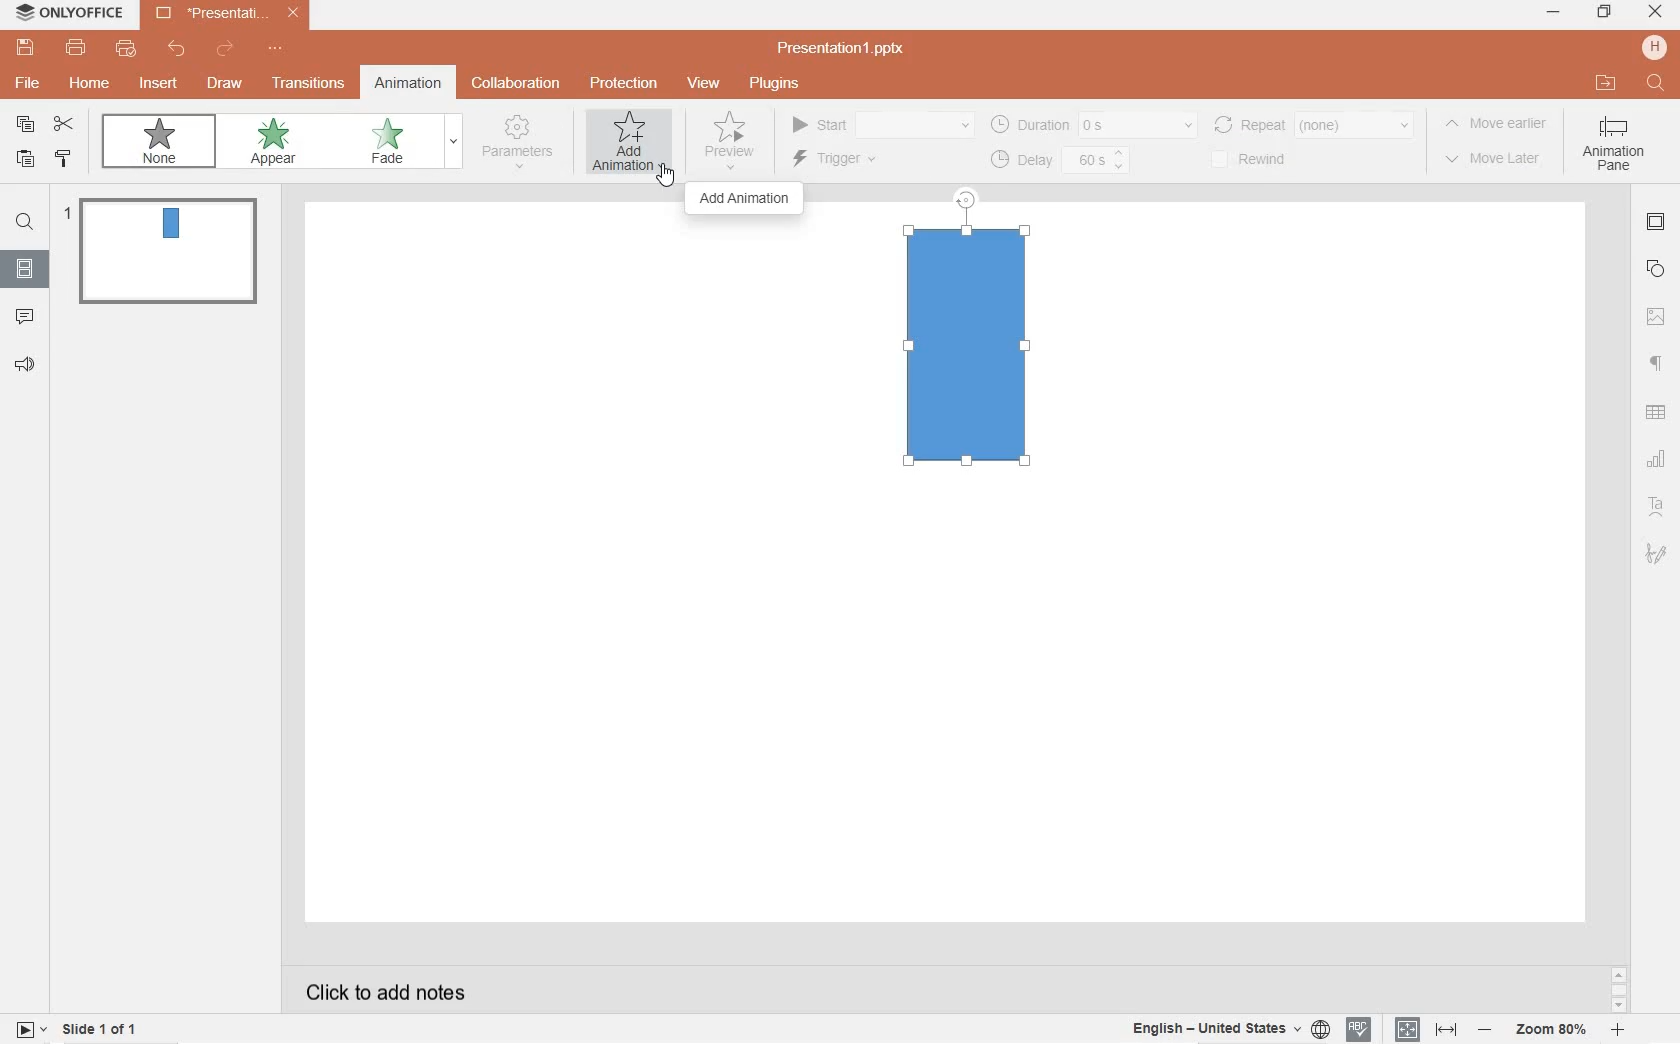 Image resolution: width=1680 pixels, height=1044 pixels. I want to click on draw, so click(224, 81).